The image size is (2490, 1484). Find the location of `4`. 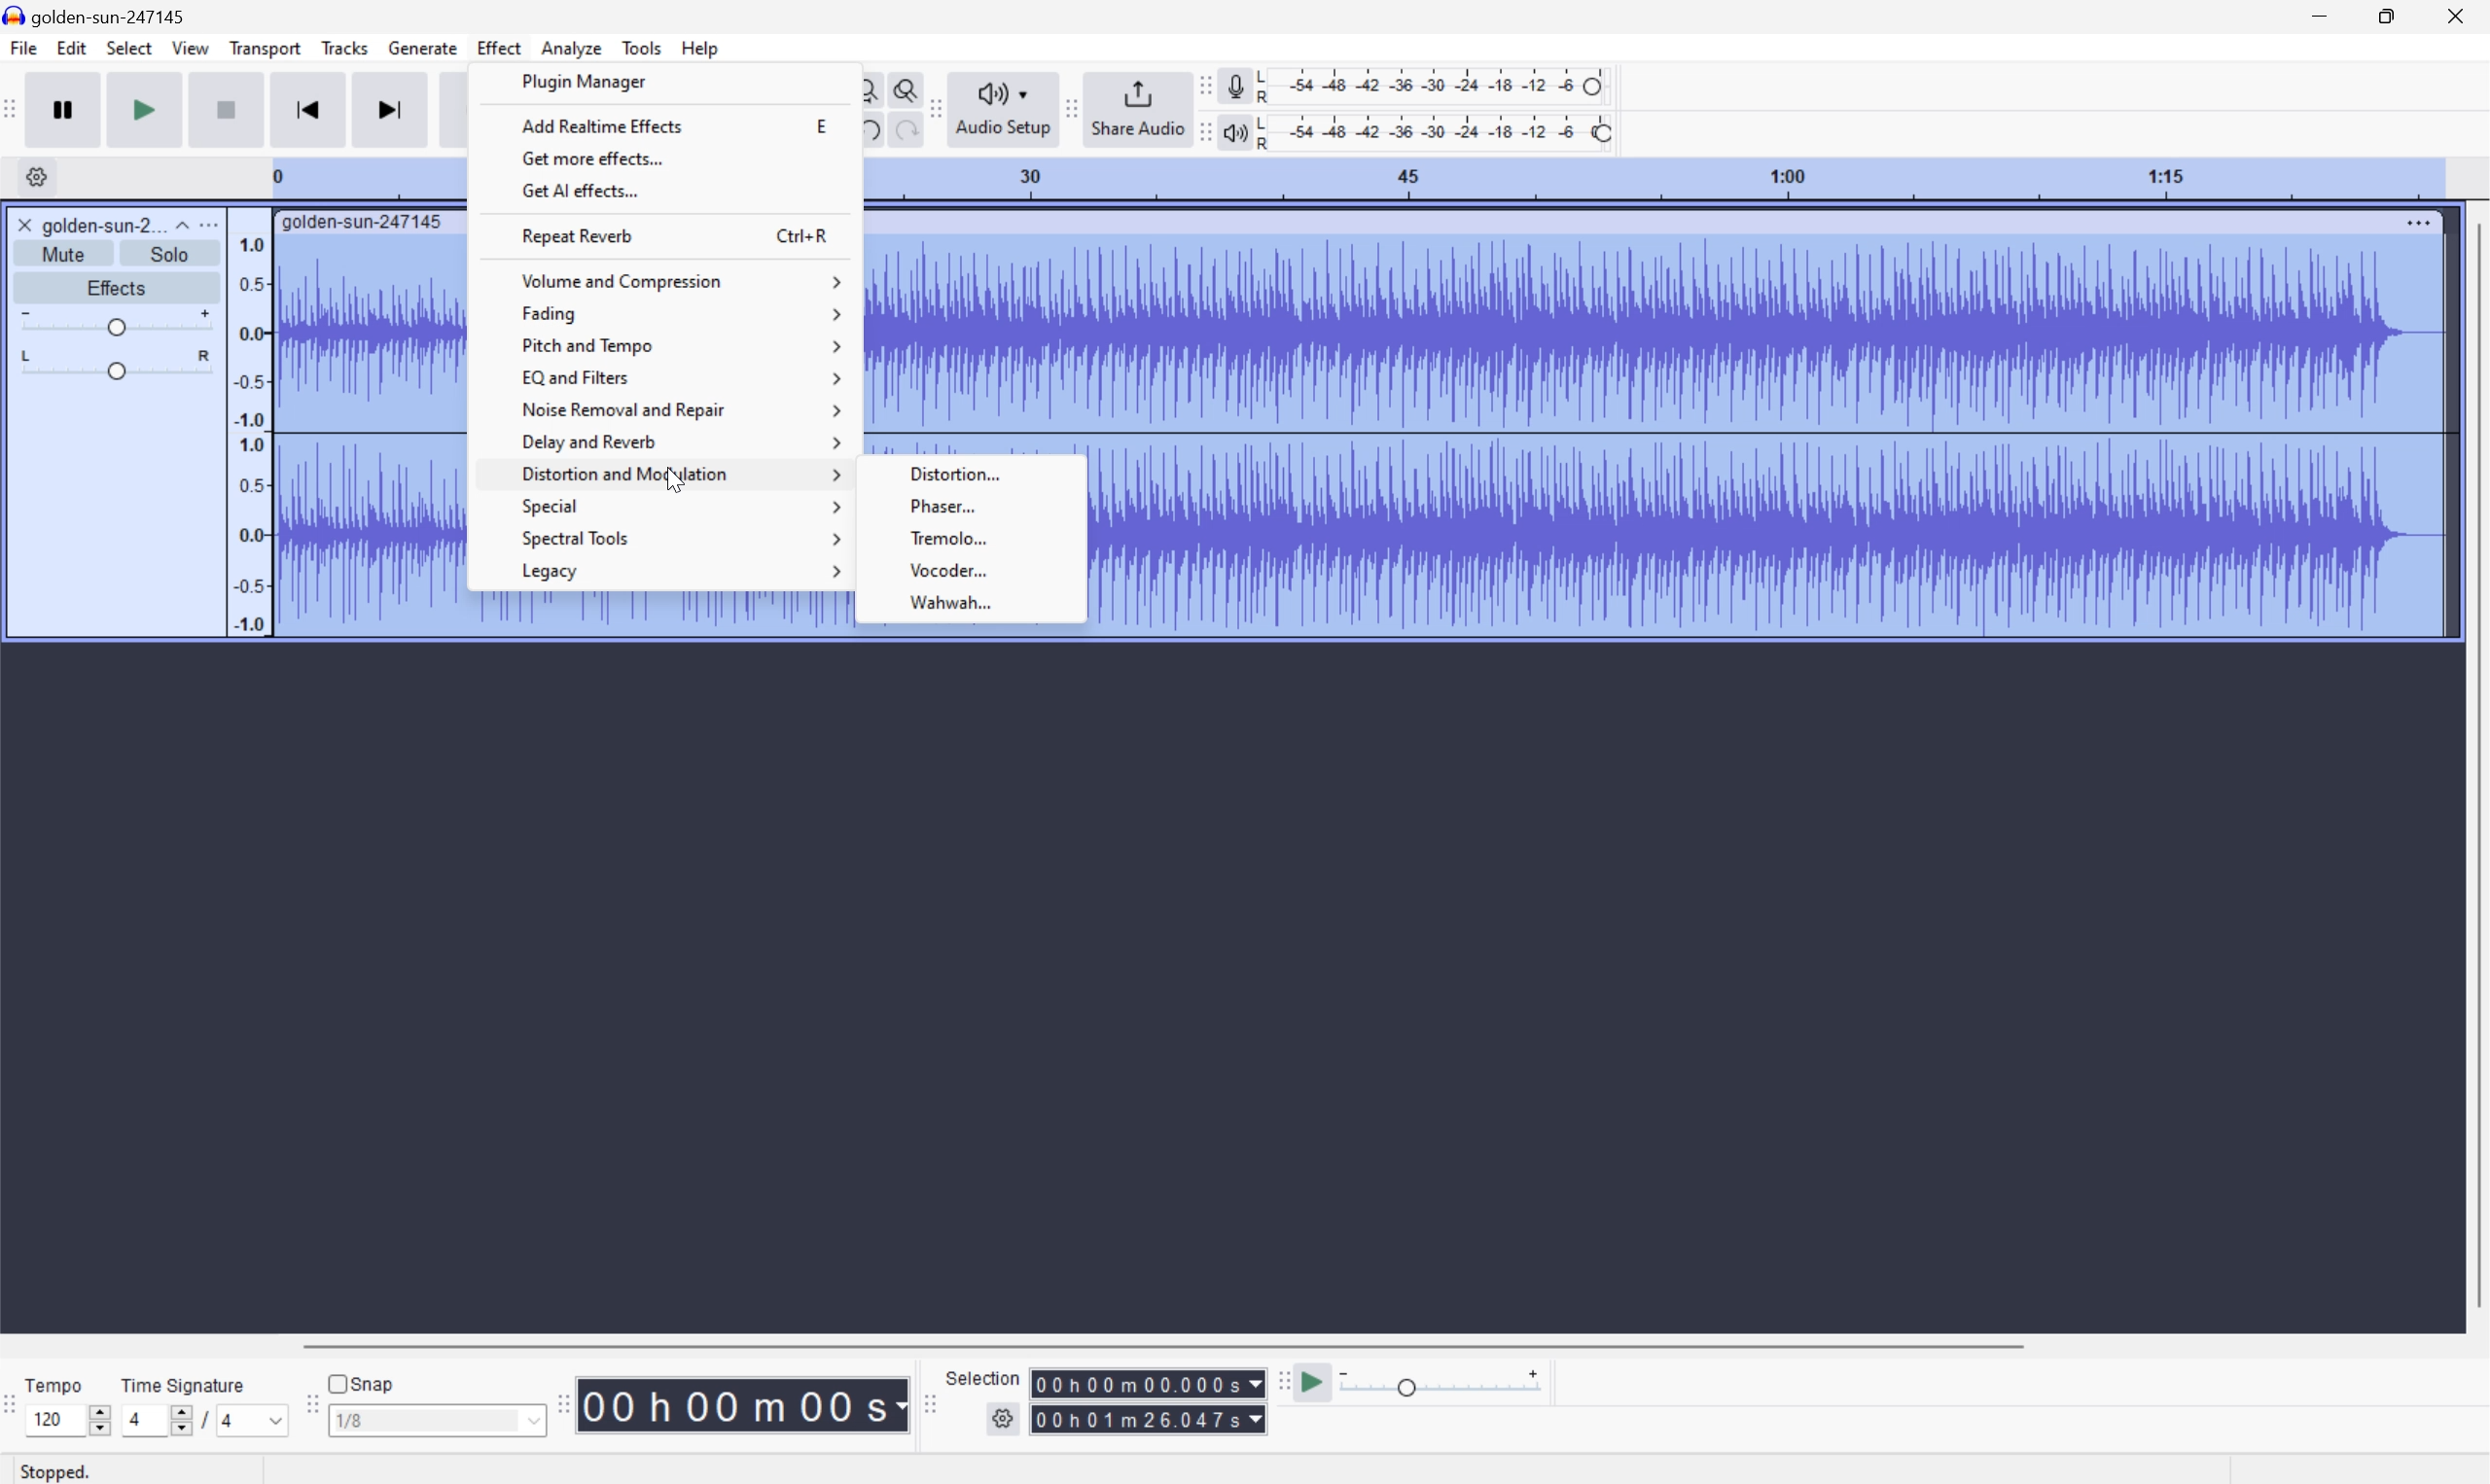

4 is located at coordinates (154, 1420).